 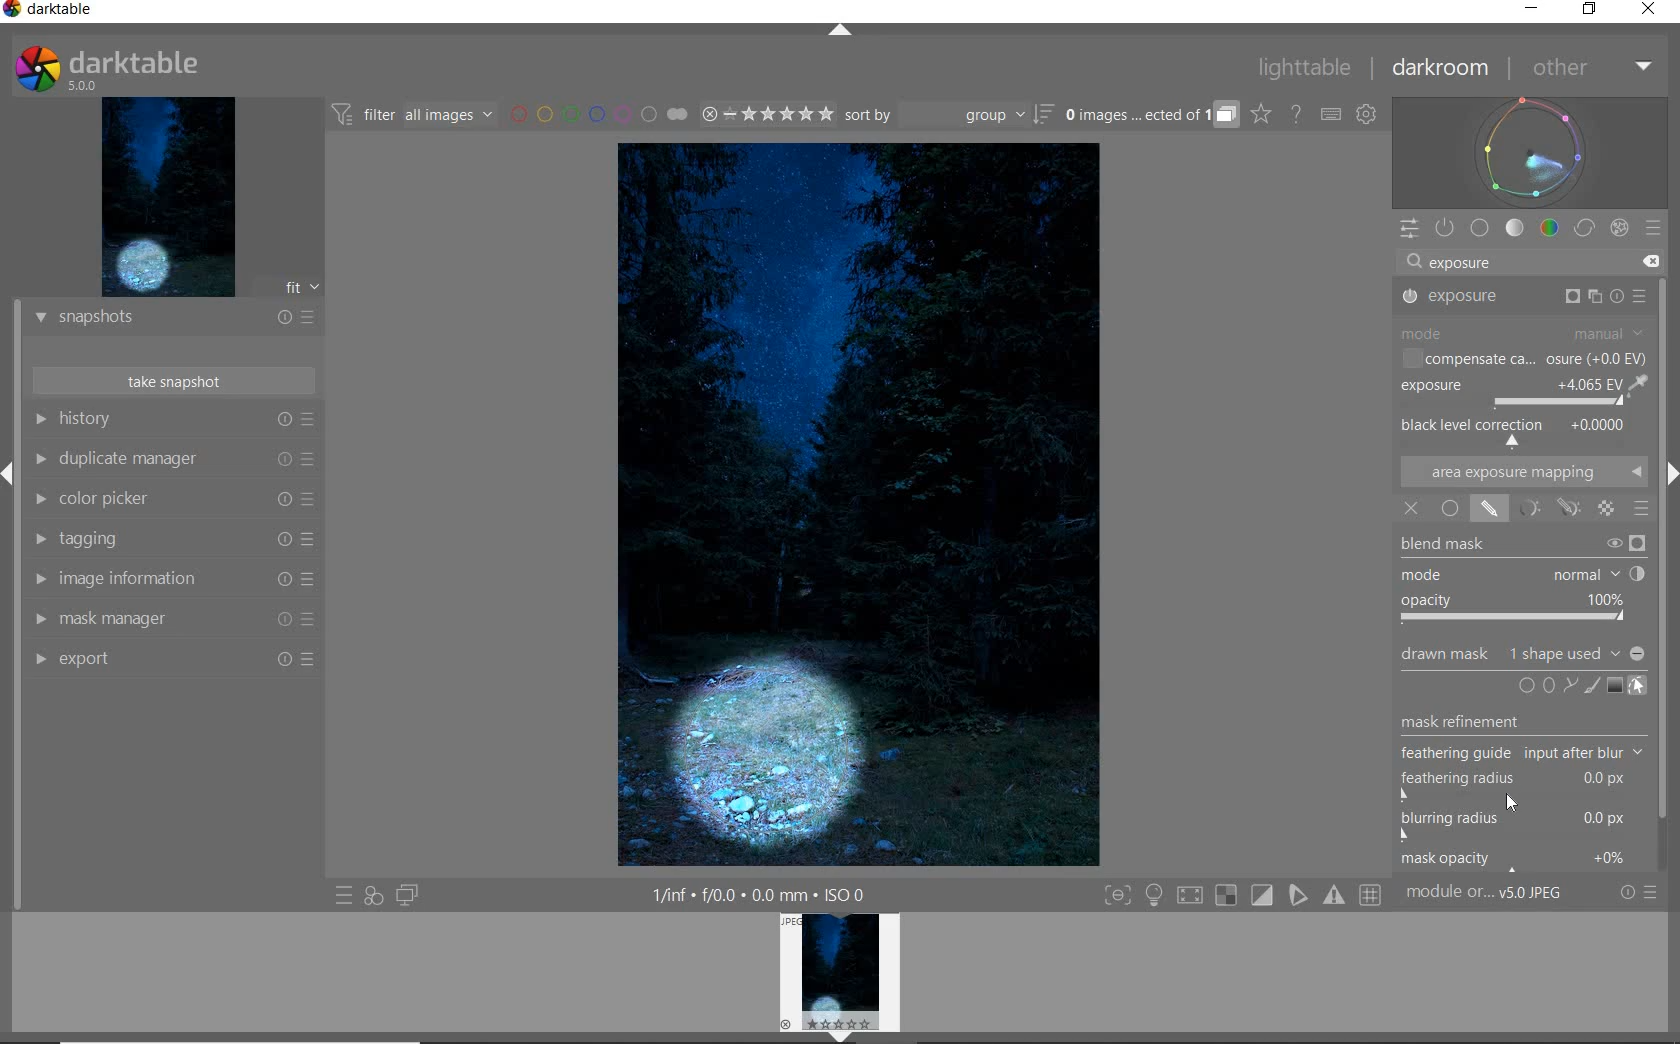 I want to click on MODE, so click(x=1523, y=336).